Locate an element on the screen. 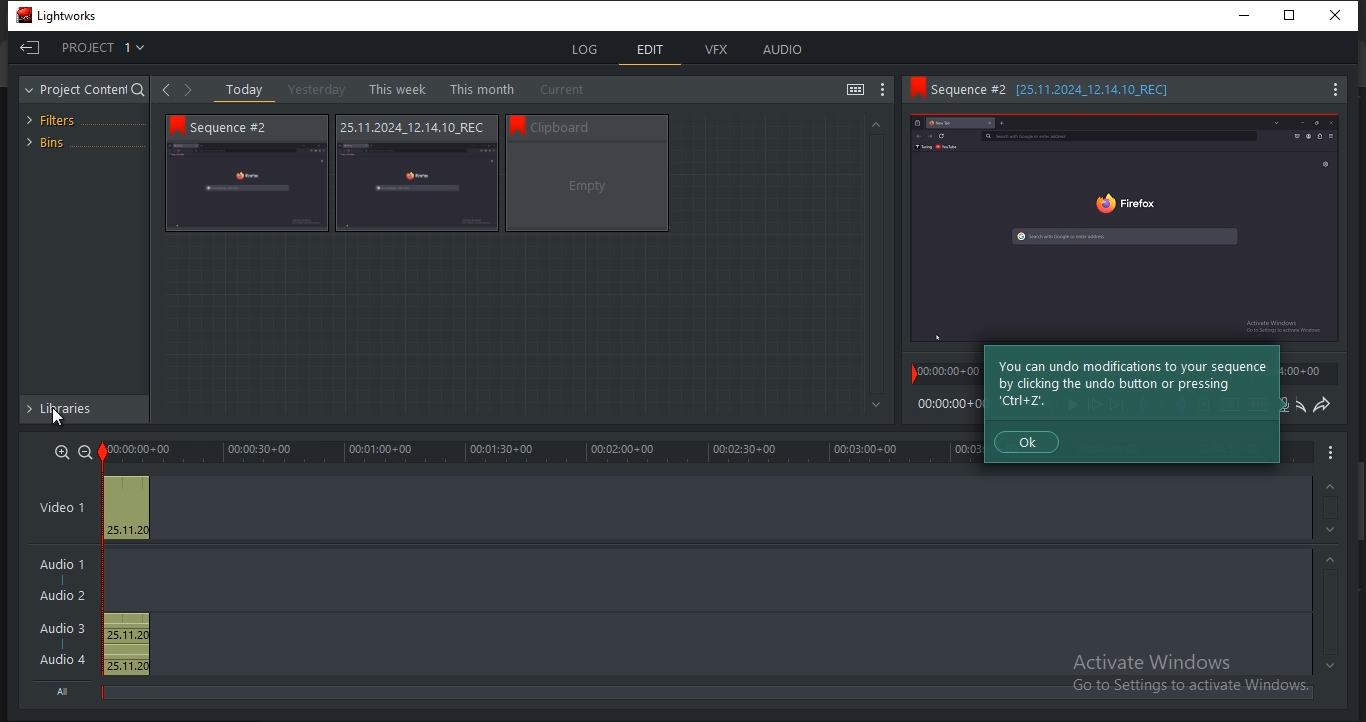 This screenshot has width=1366, height=722. timeline navigation up arrow is located at coordinates (1330, 559).